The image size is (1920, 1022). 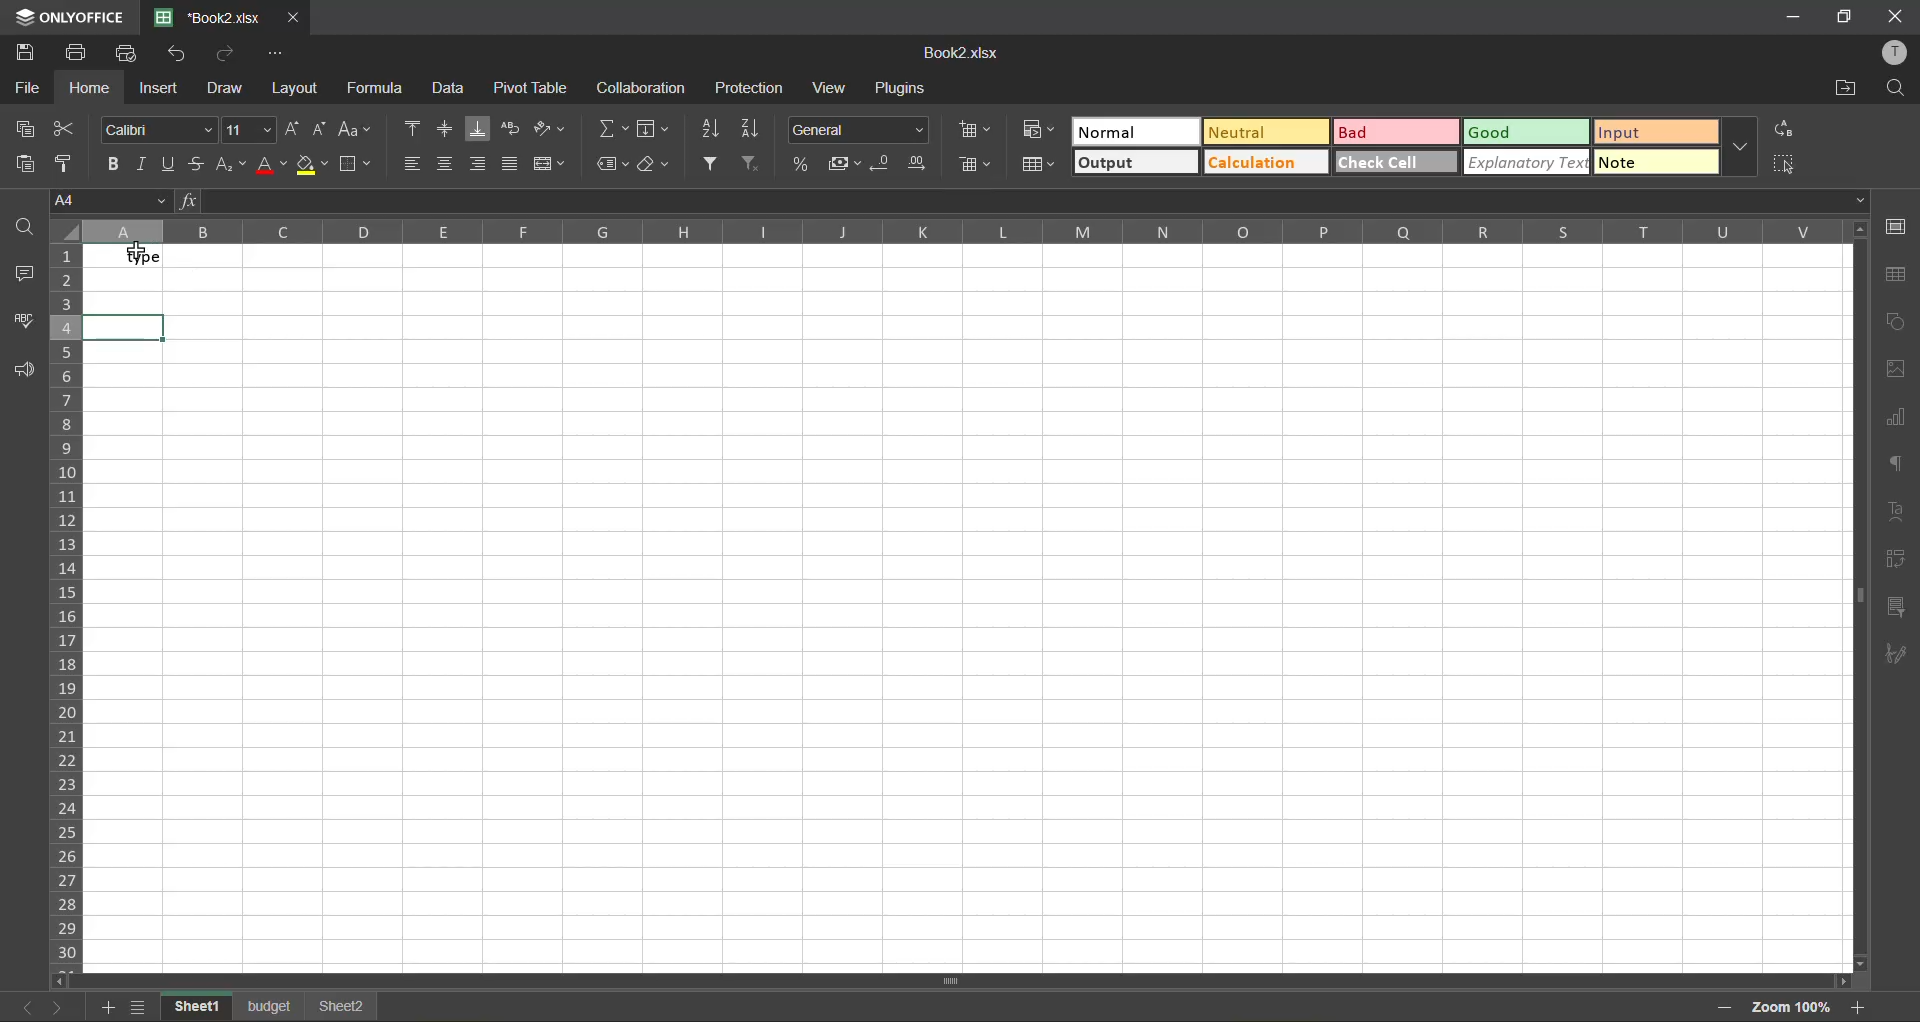 I want to click on clear filter, so click(x=750, y=164).